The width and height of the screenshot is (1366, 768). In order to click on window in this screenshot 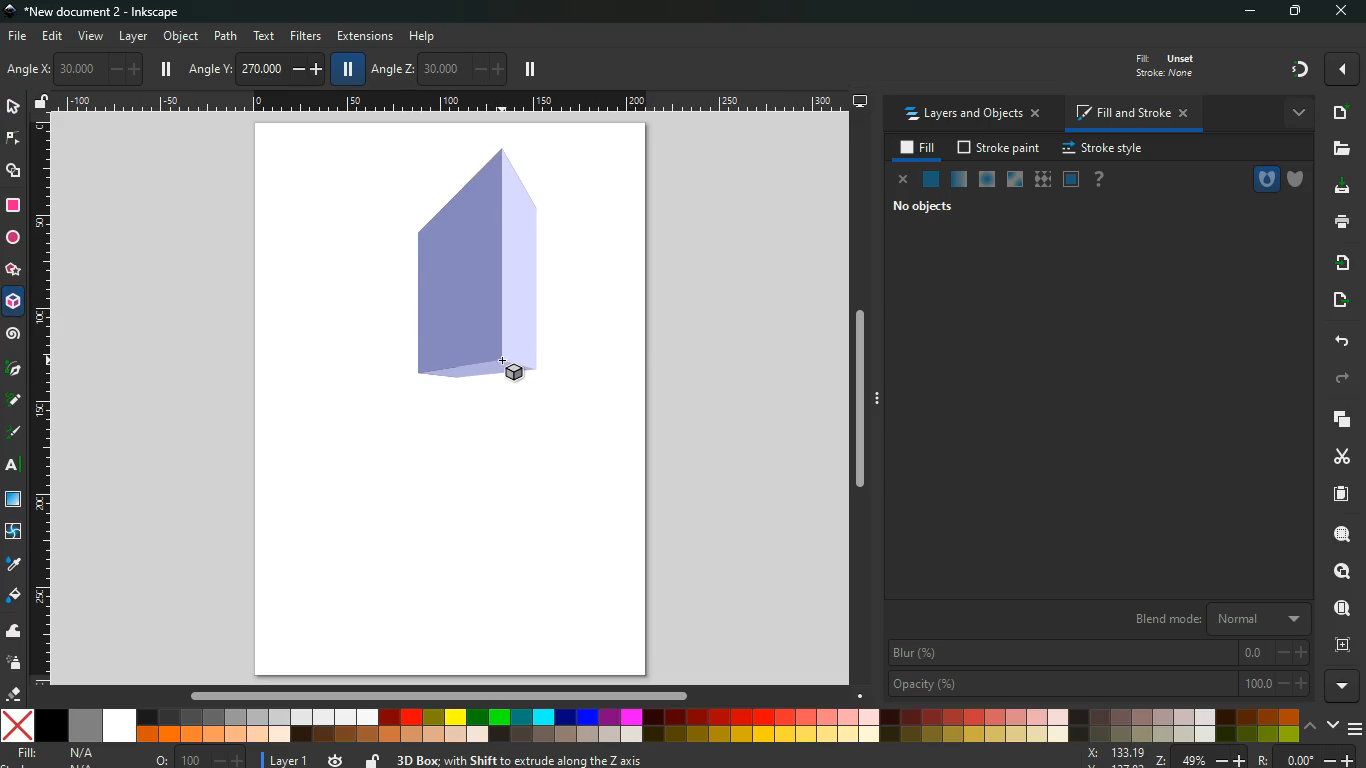, I will do `click(1013, 180)`.